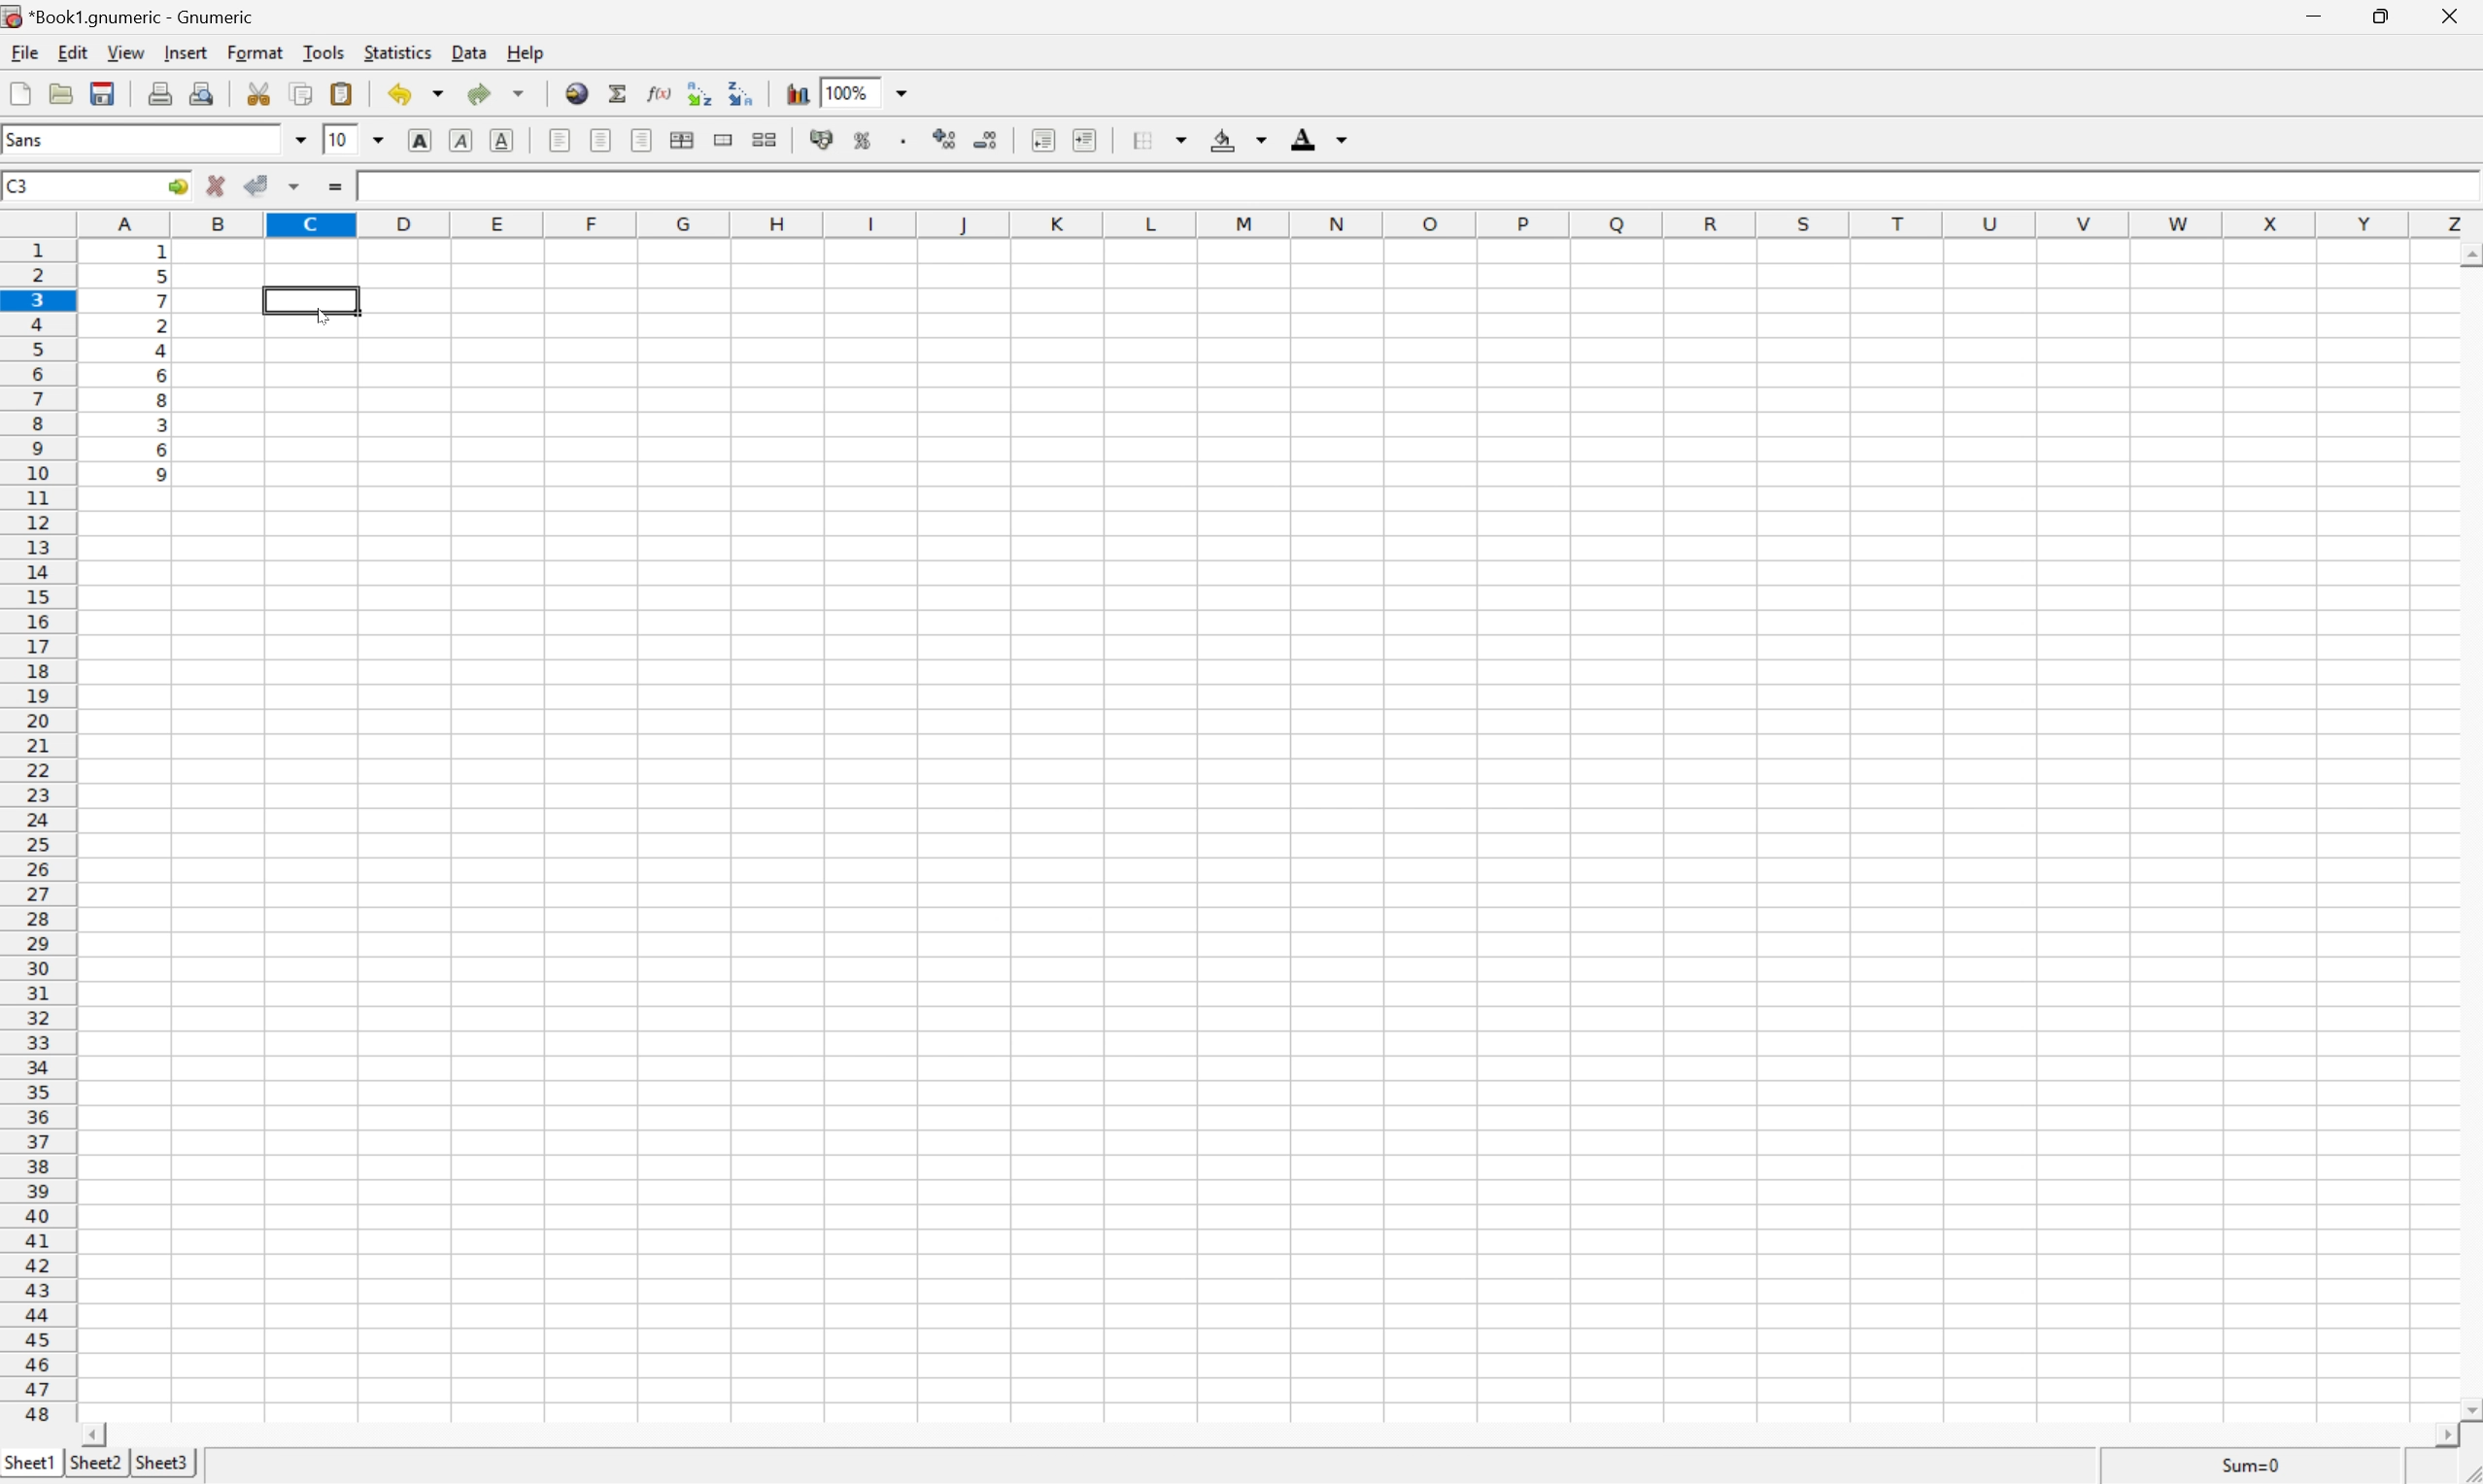 This screenshot has width=2483, height=1484. What do you see at coordinates (2467, 1408) in the screenshot?
I see `scroll down` at bounding box center [2467, 1408].